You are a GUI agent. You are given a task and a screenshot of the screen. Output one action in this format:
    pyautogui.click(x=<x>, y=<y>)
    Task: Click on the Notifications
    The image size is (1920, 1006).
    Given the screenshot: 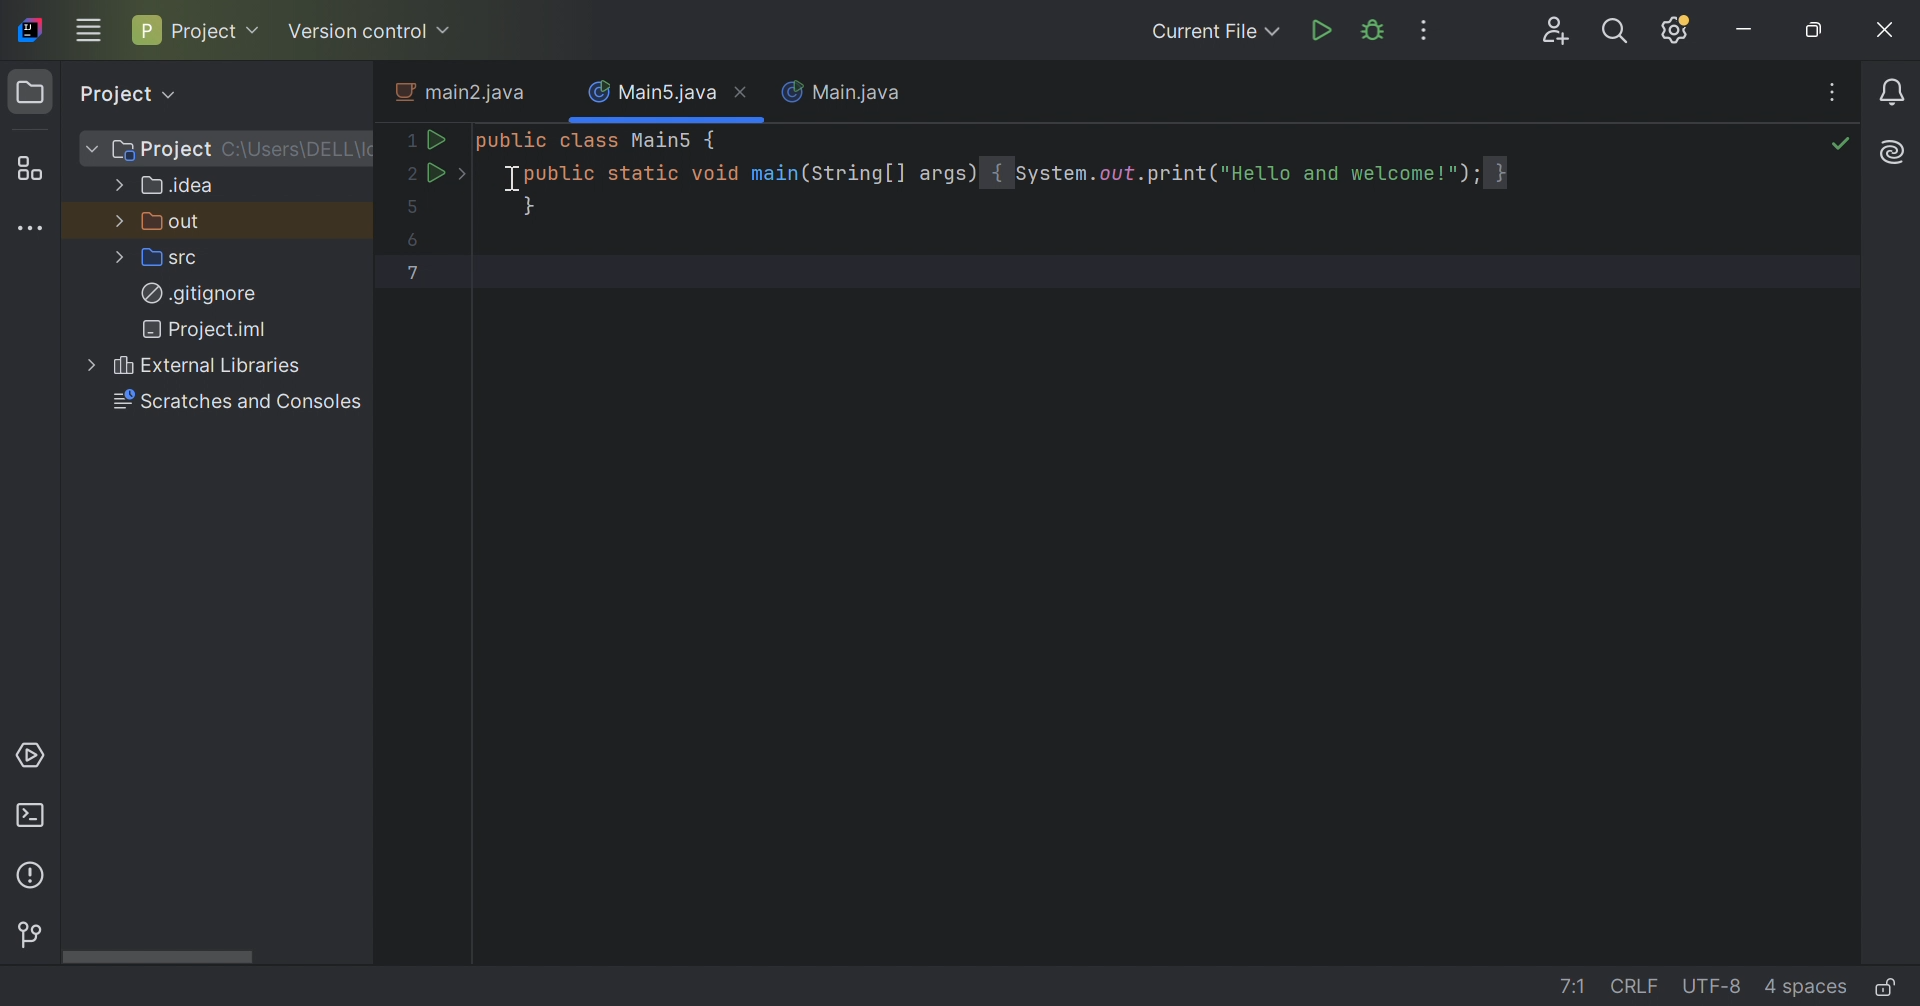 What is the action you would take?
    pyautogui.click(x=1895, y=92)
    